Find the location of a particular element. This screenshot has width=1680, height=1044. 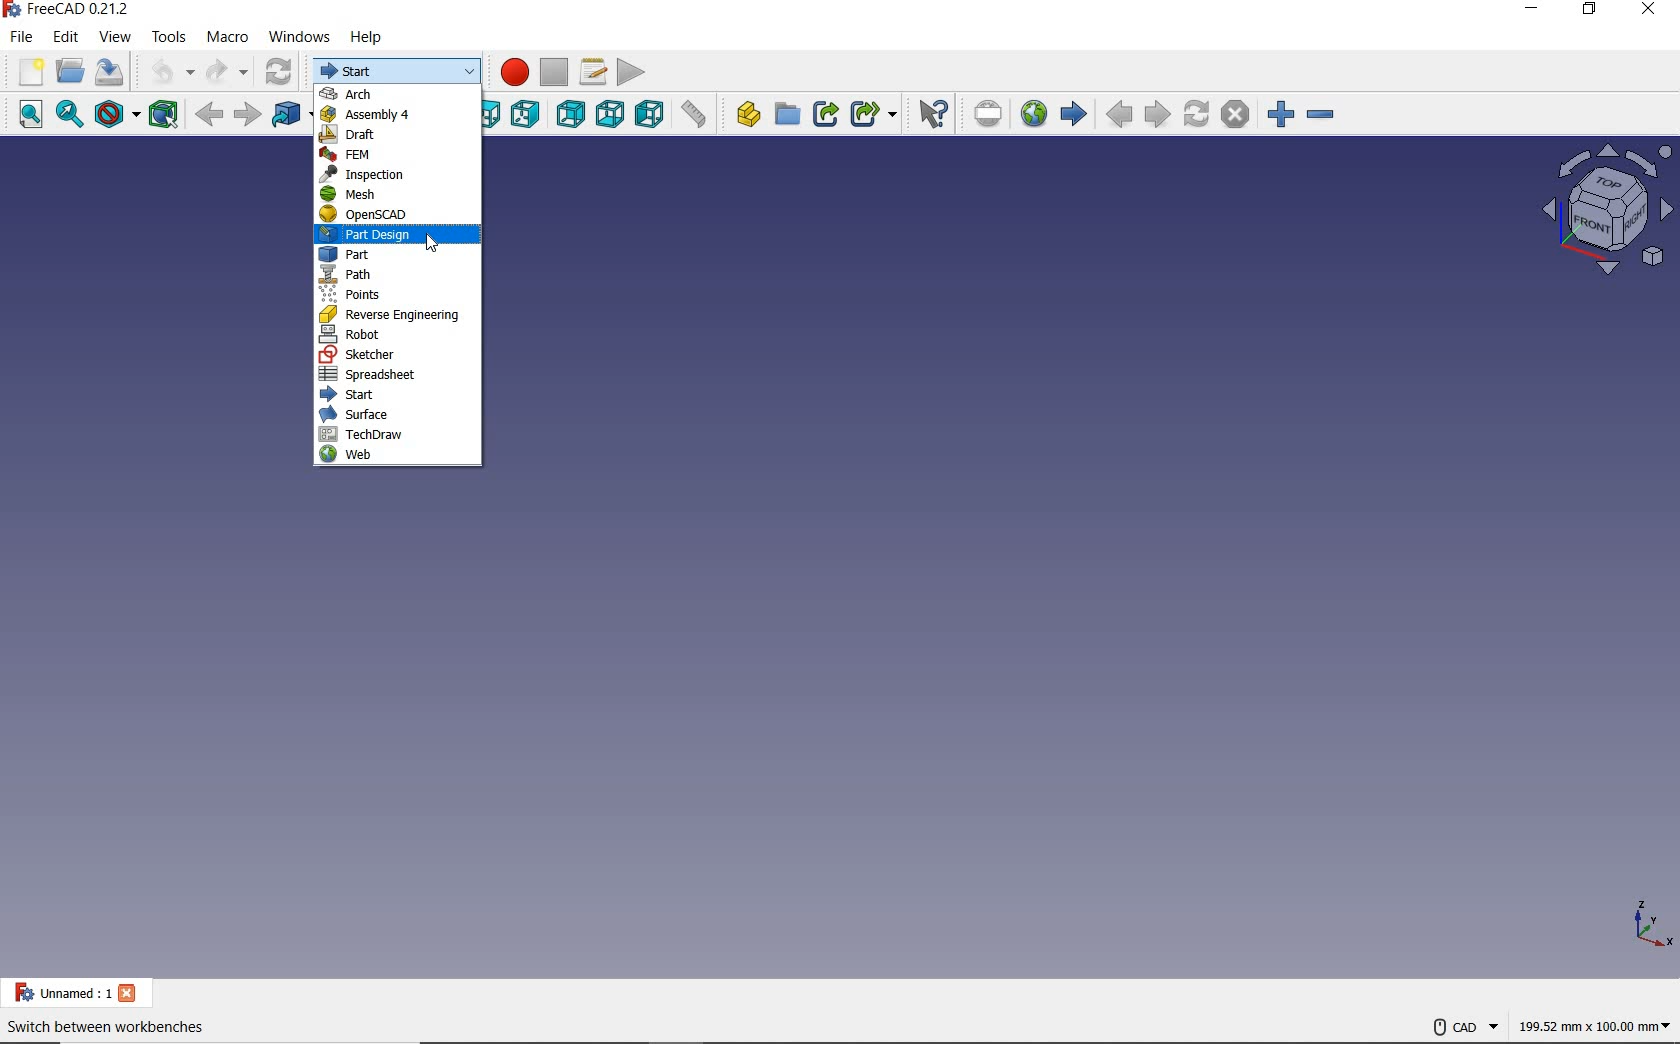

REDO is located at coordinates (227, 73).